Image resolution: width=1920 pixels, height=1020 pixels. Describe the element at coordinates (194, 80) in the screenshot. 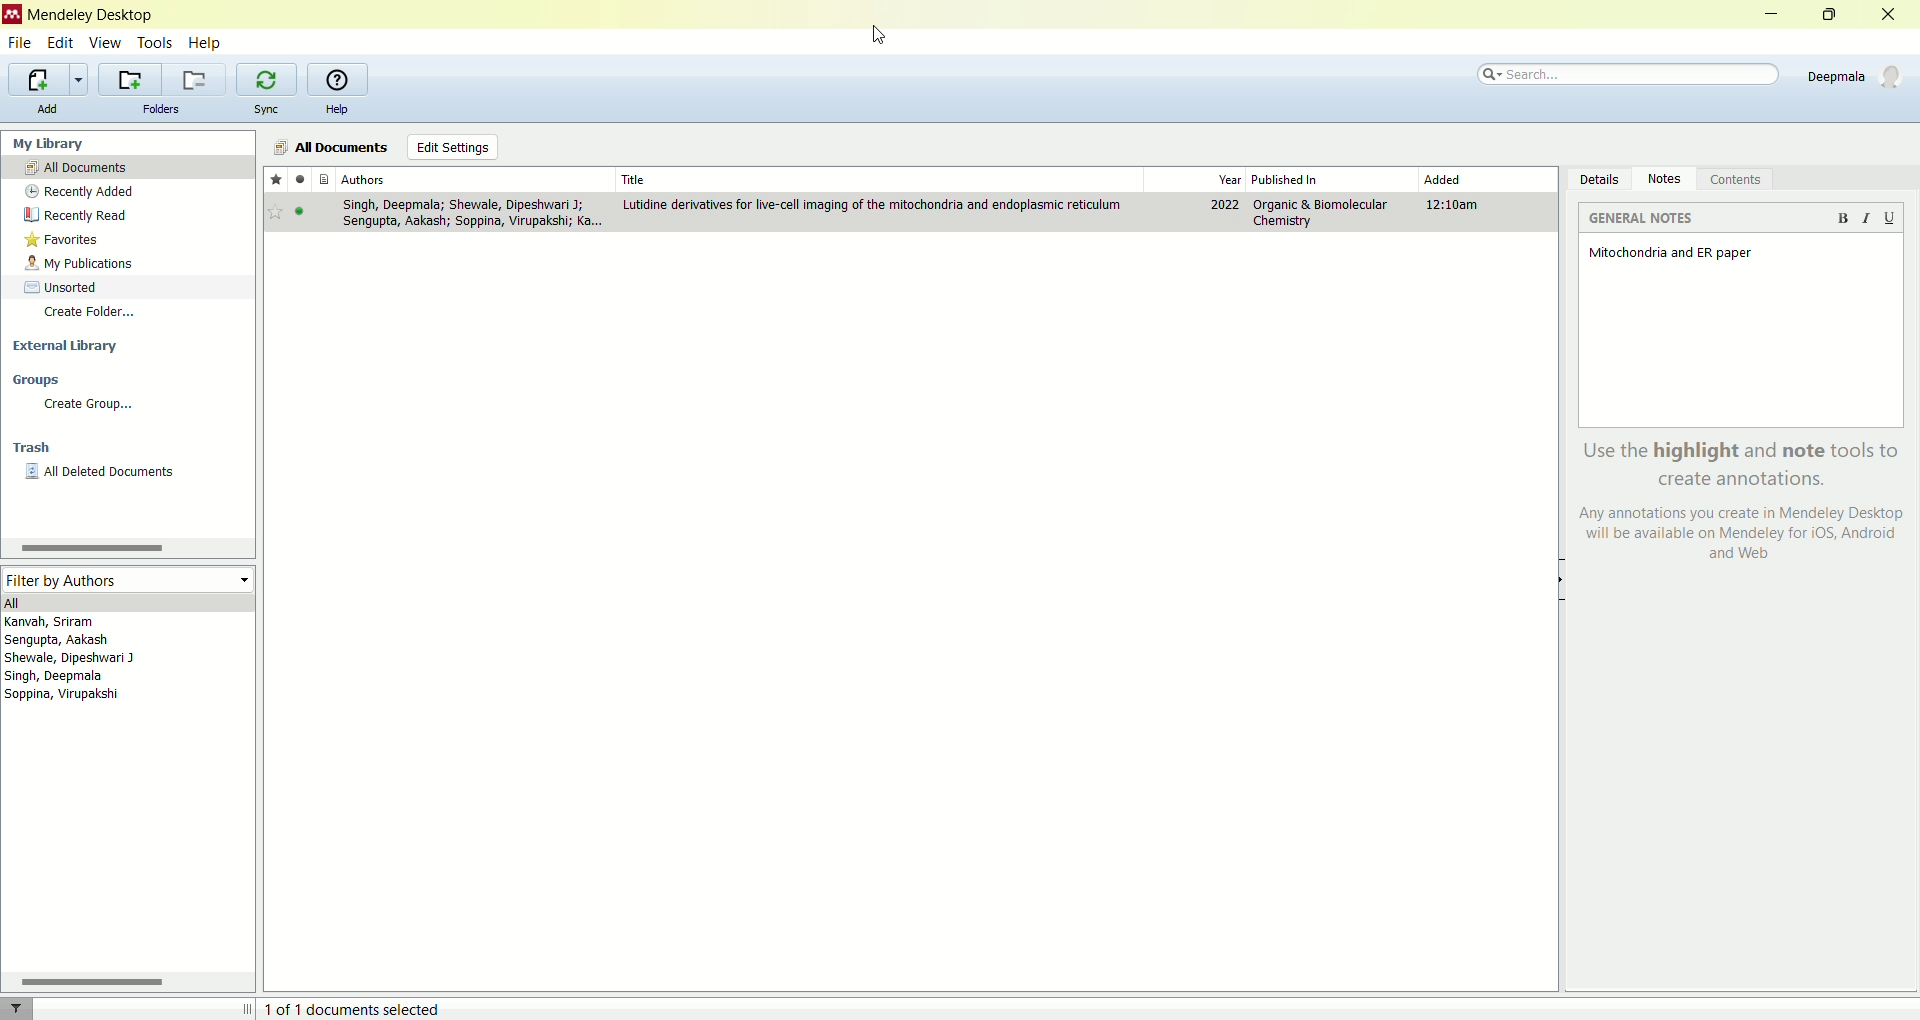

I see `remove the current folder` at that location.